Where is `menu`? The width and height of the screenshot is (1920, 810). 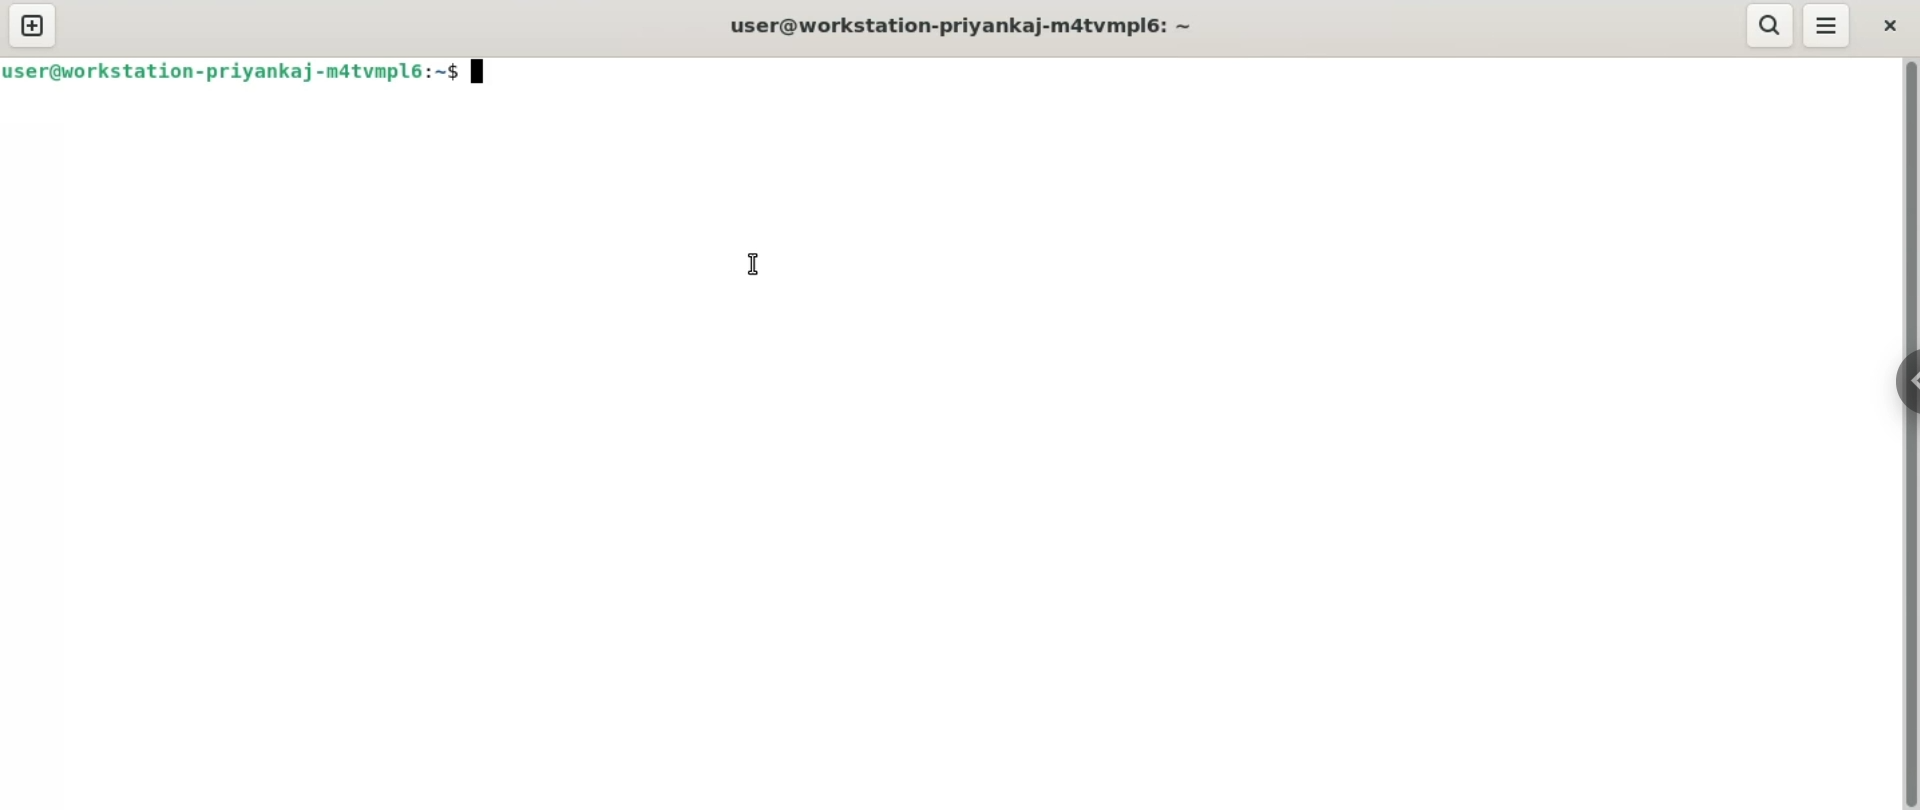
menu is located at coordinates (1826, 27).